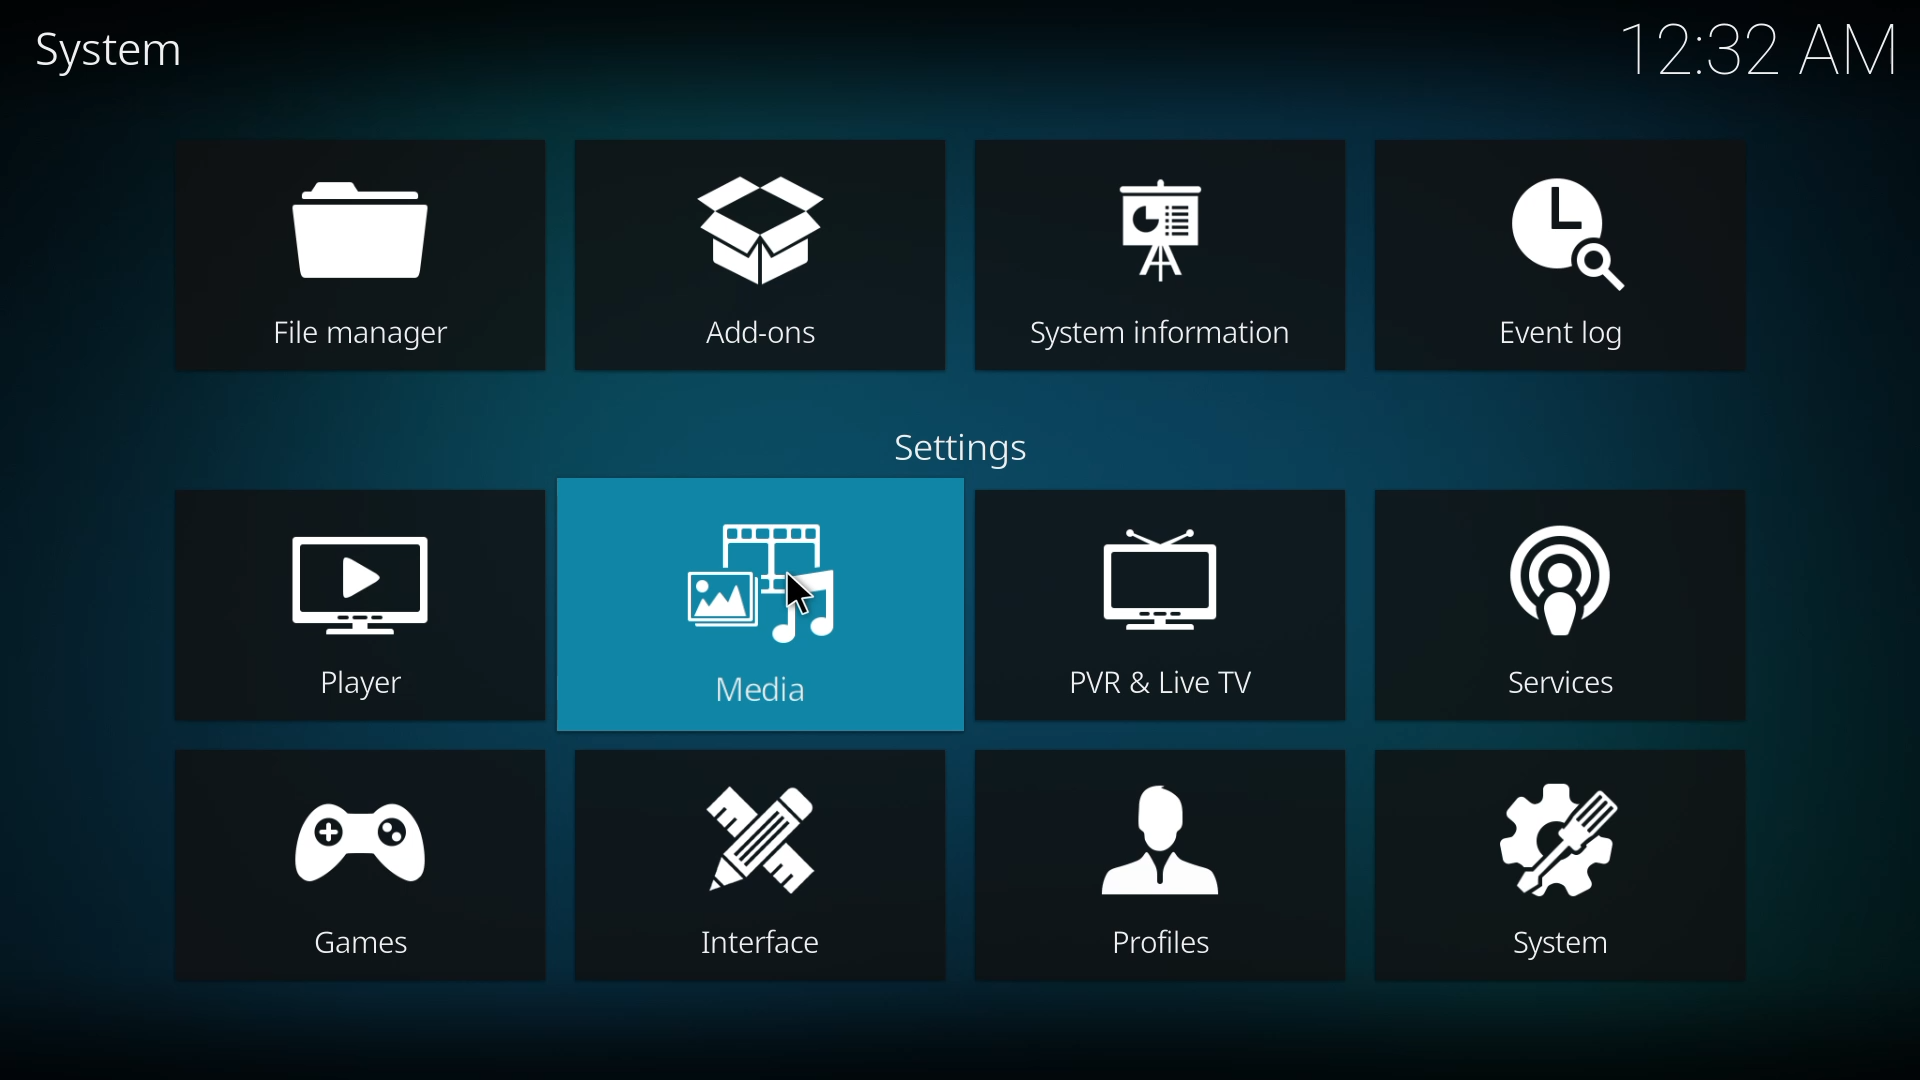  I want to click on settings, so click(963, 450).